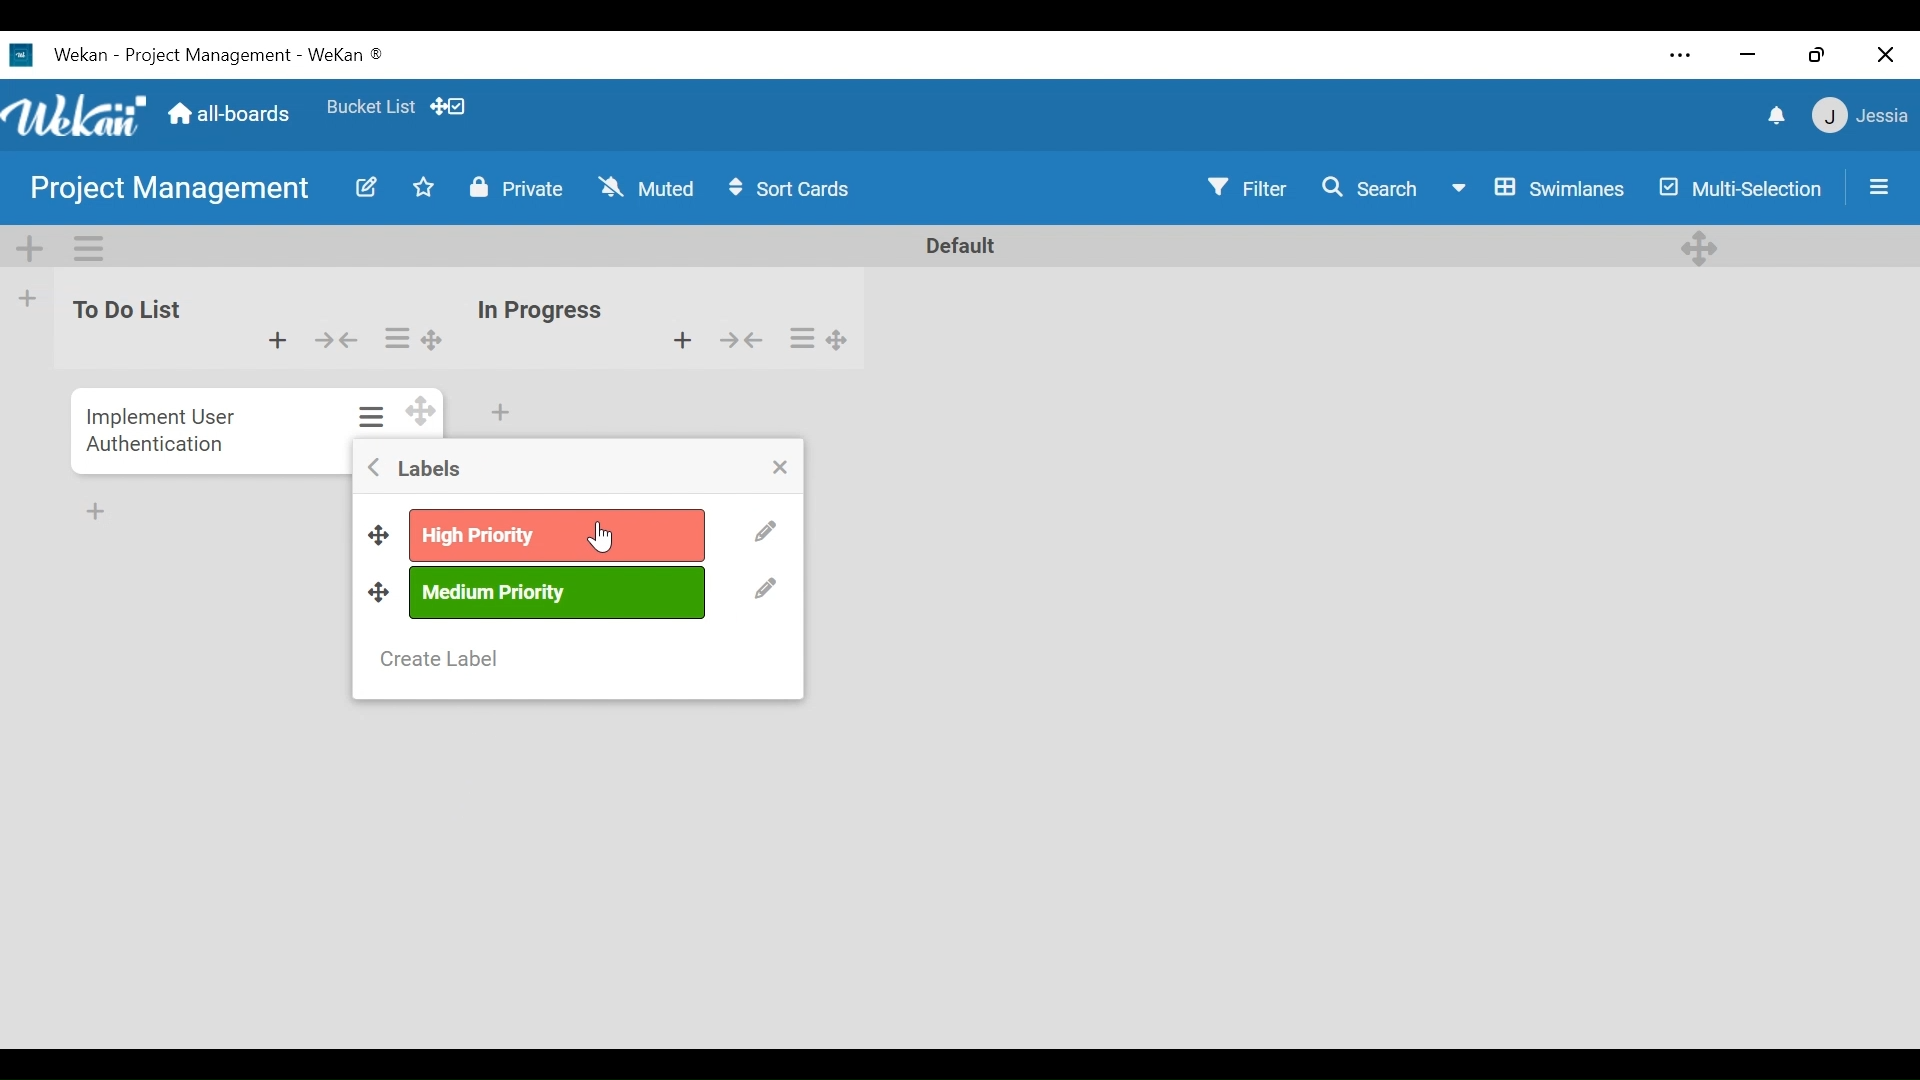 The width and height of the screenshot is (1920, 1080). What do you see at coordinates (170, 192) in the screenshot?
I see `Project Management` at bounding box center [170, 192].